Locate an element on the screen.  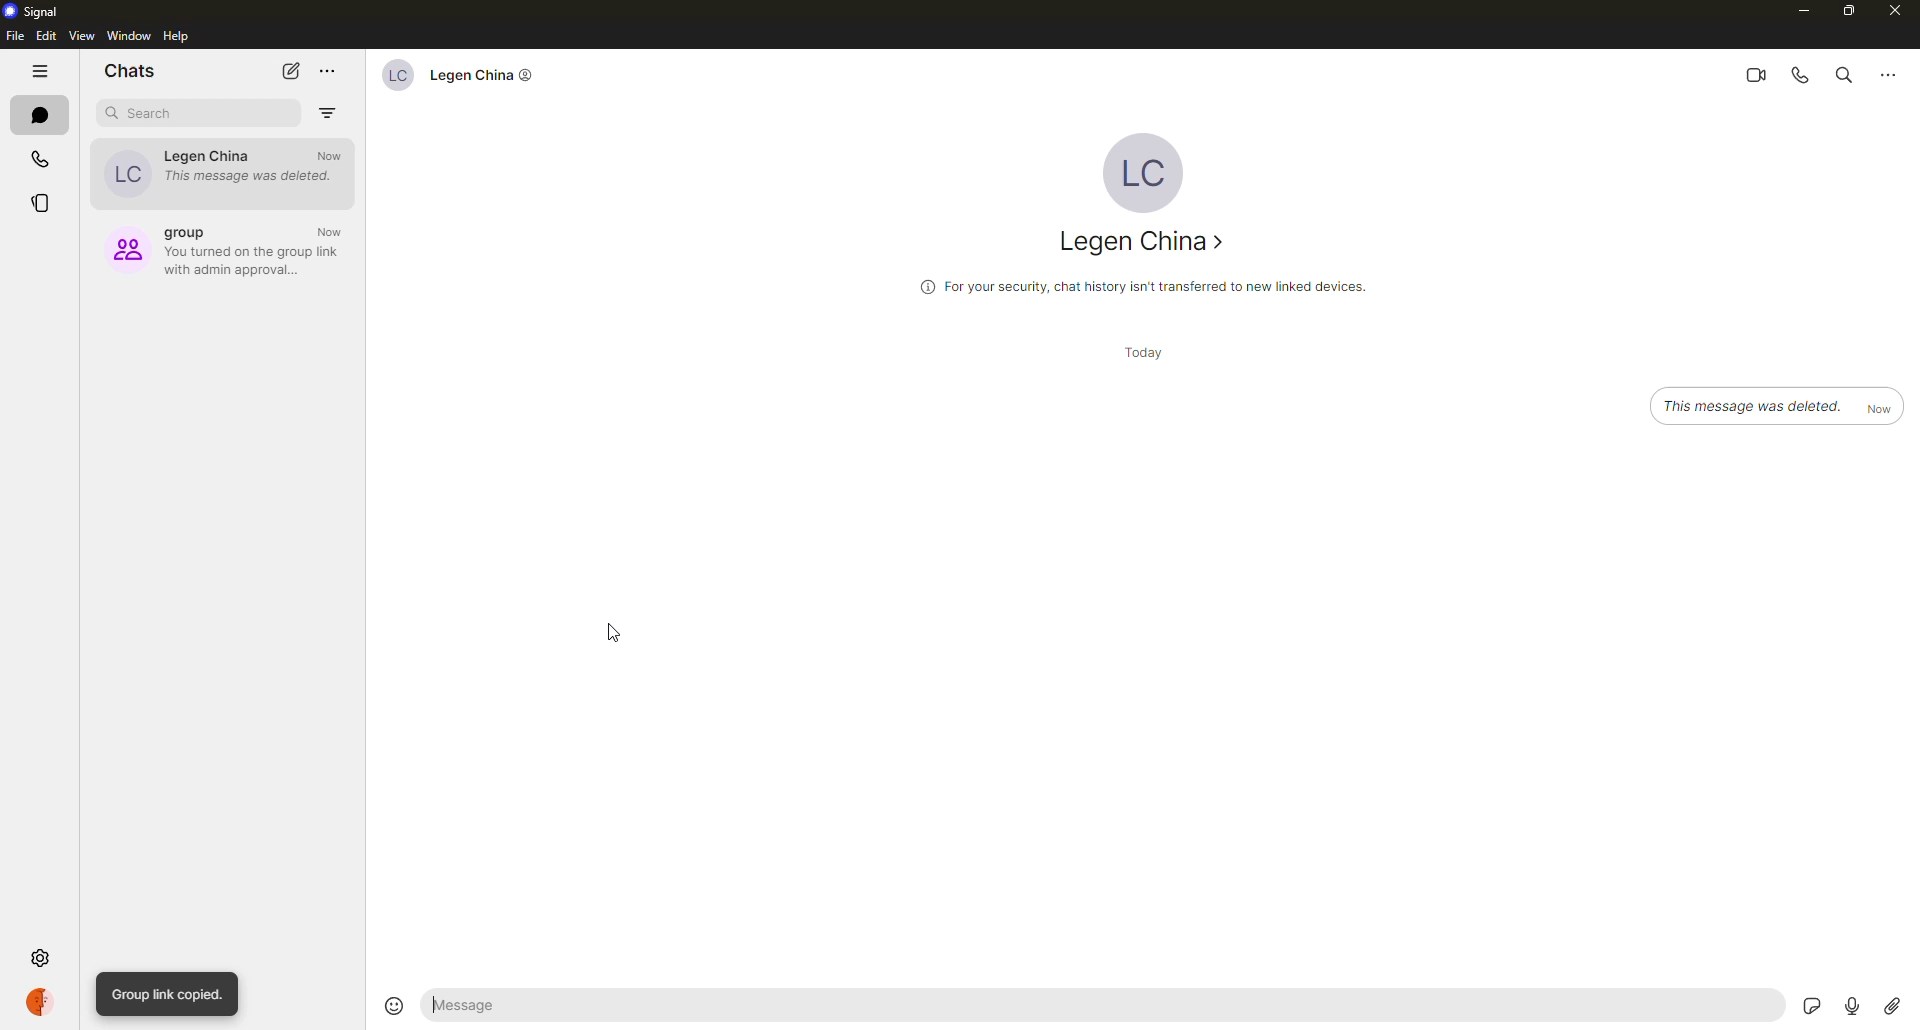
group is located at coordinates (226, 246).